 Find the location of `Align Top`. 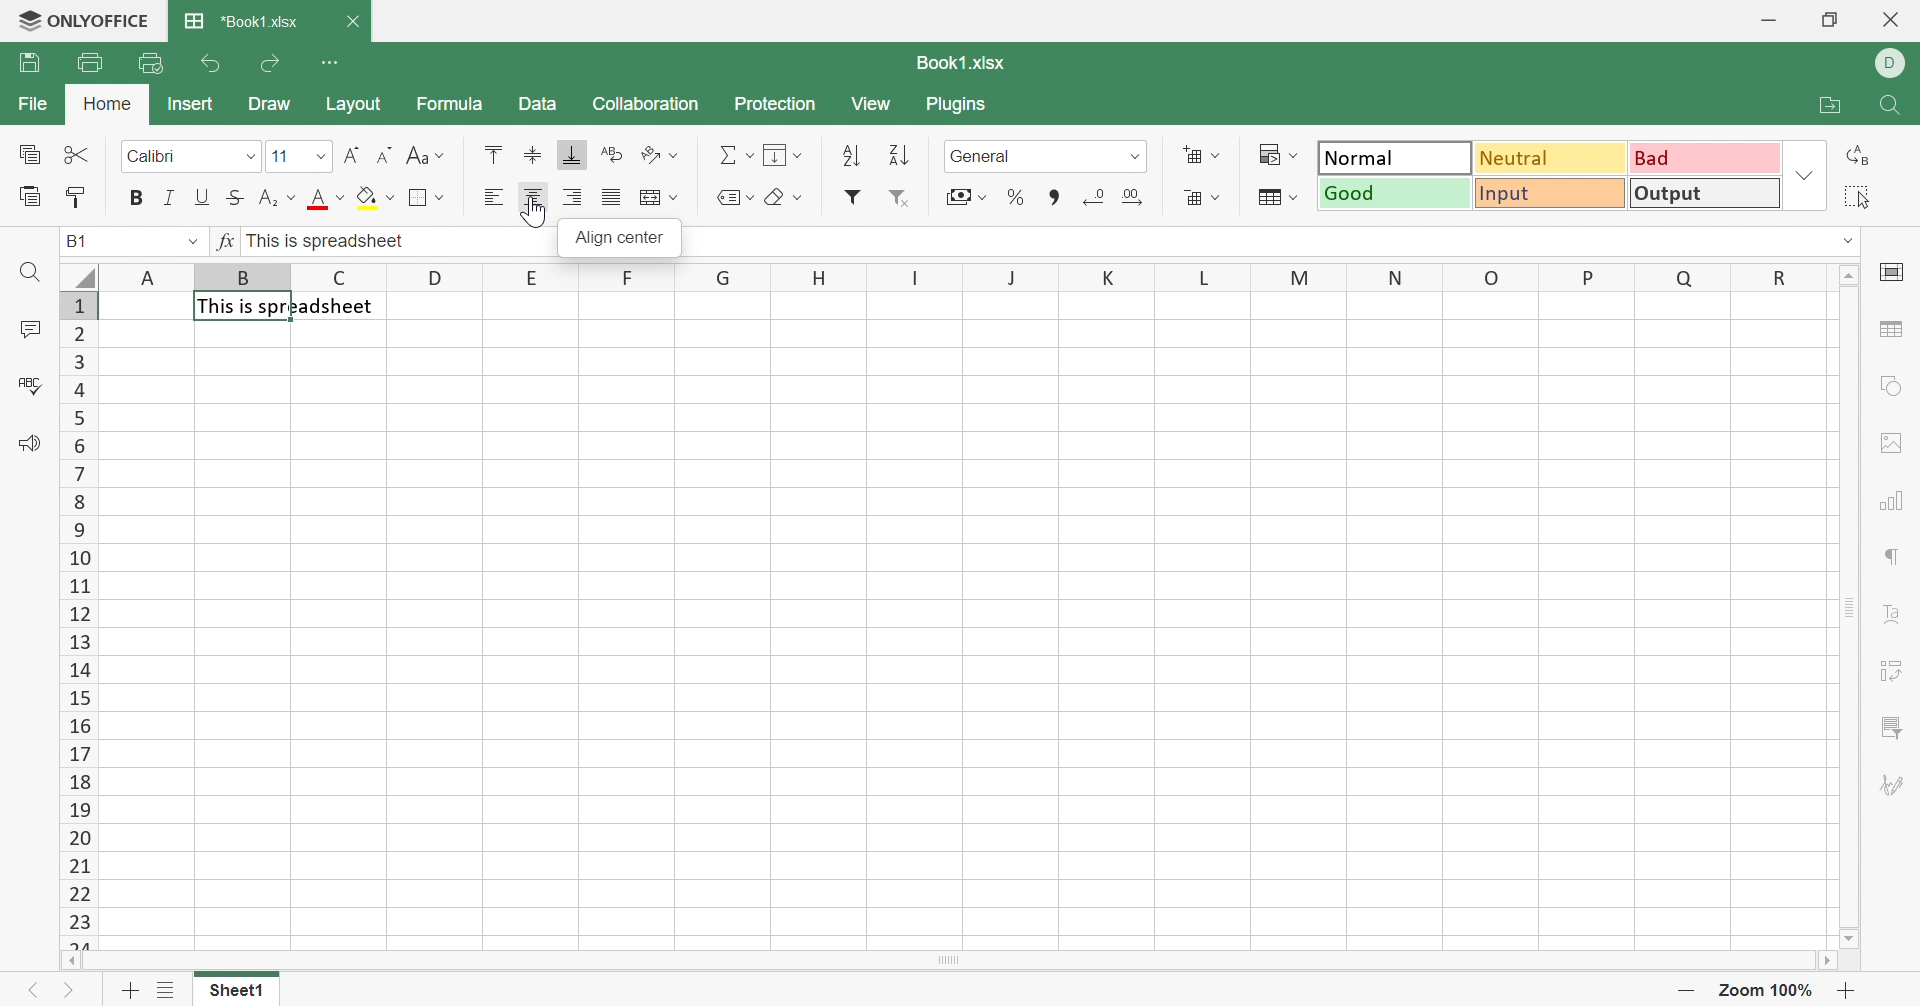

Align Top is located at coordinates (496, 152).